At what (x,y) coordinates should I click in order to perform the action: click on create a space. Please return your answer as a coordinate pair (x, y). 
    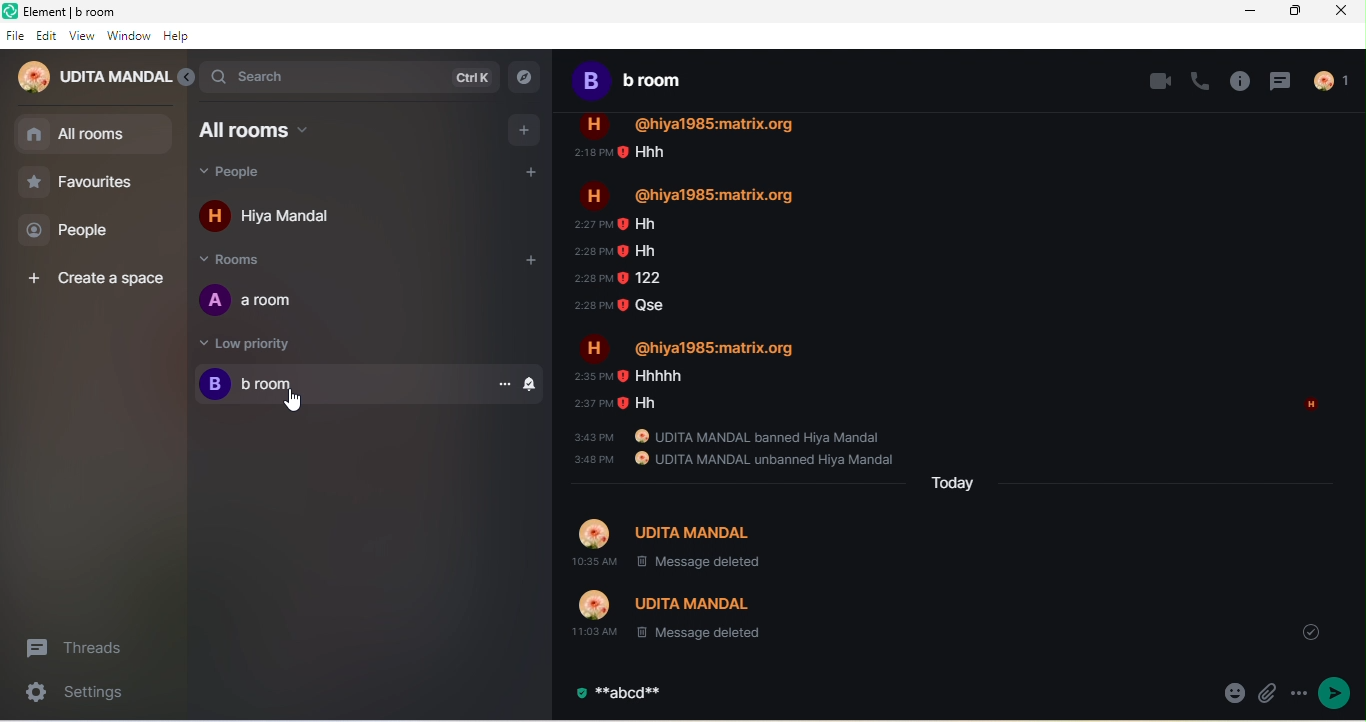
    Looking at the image, I should click on (93, 275).